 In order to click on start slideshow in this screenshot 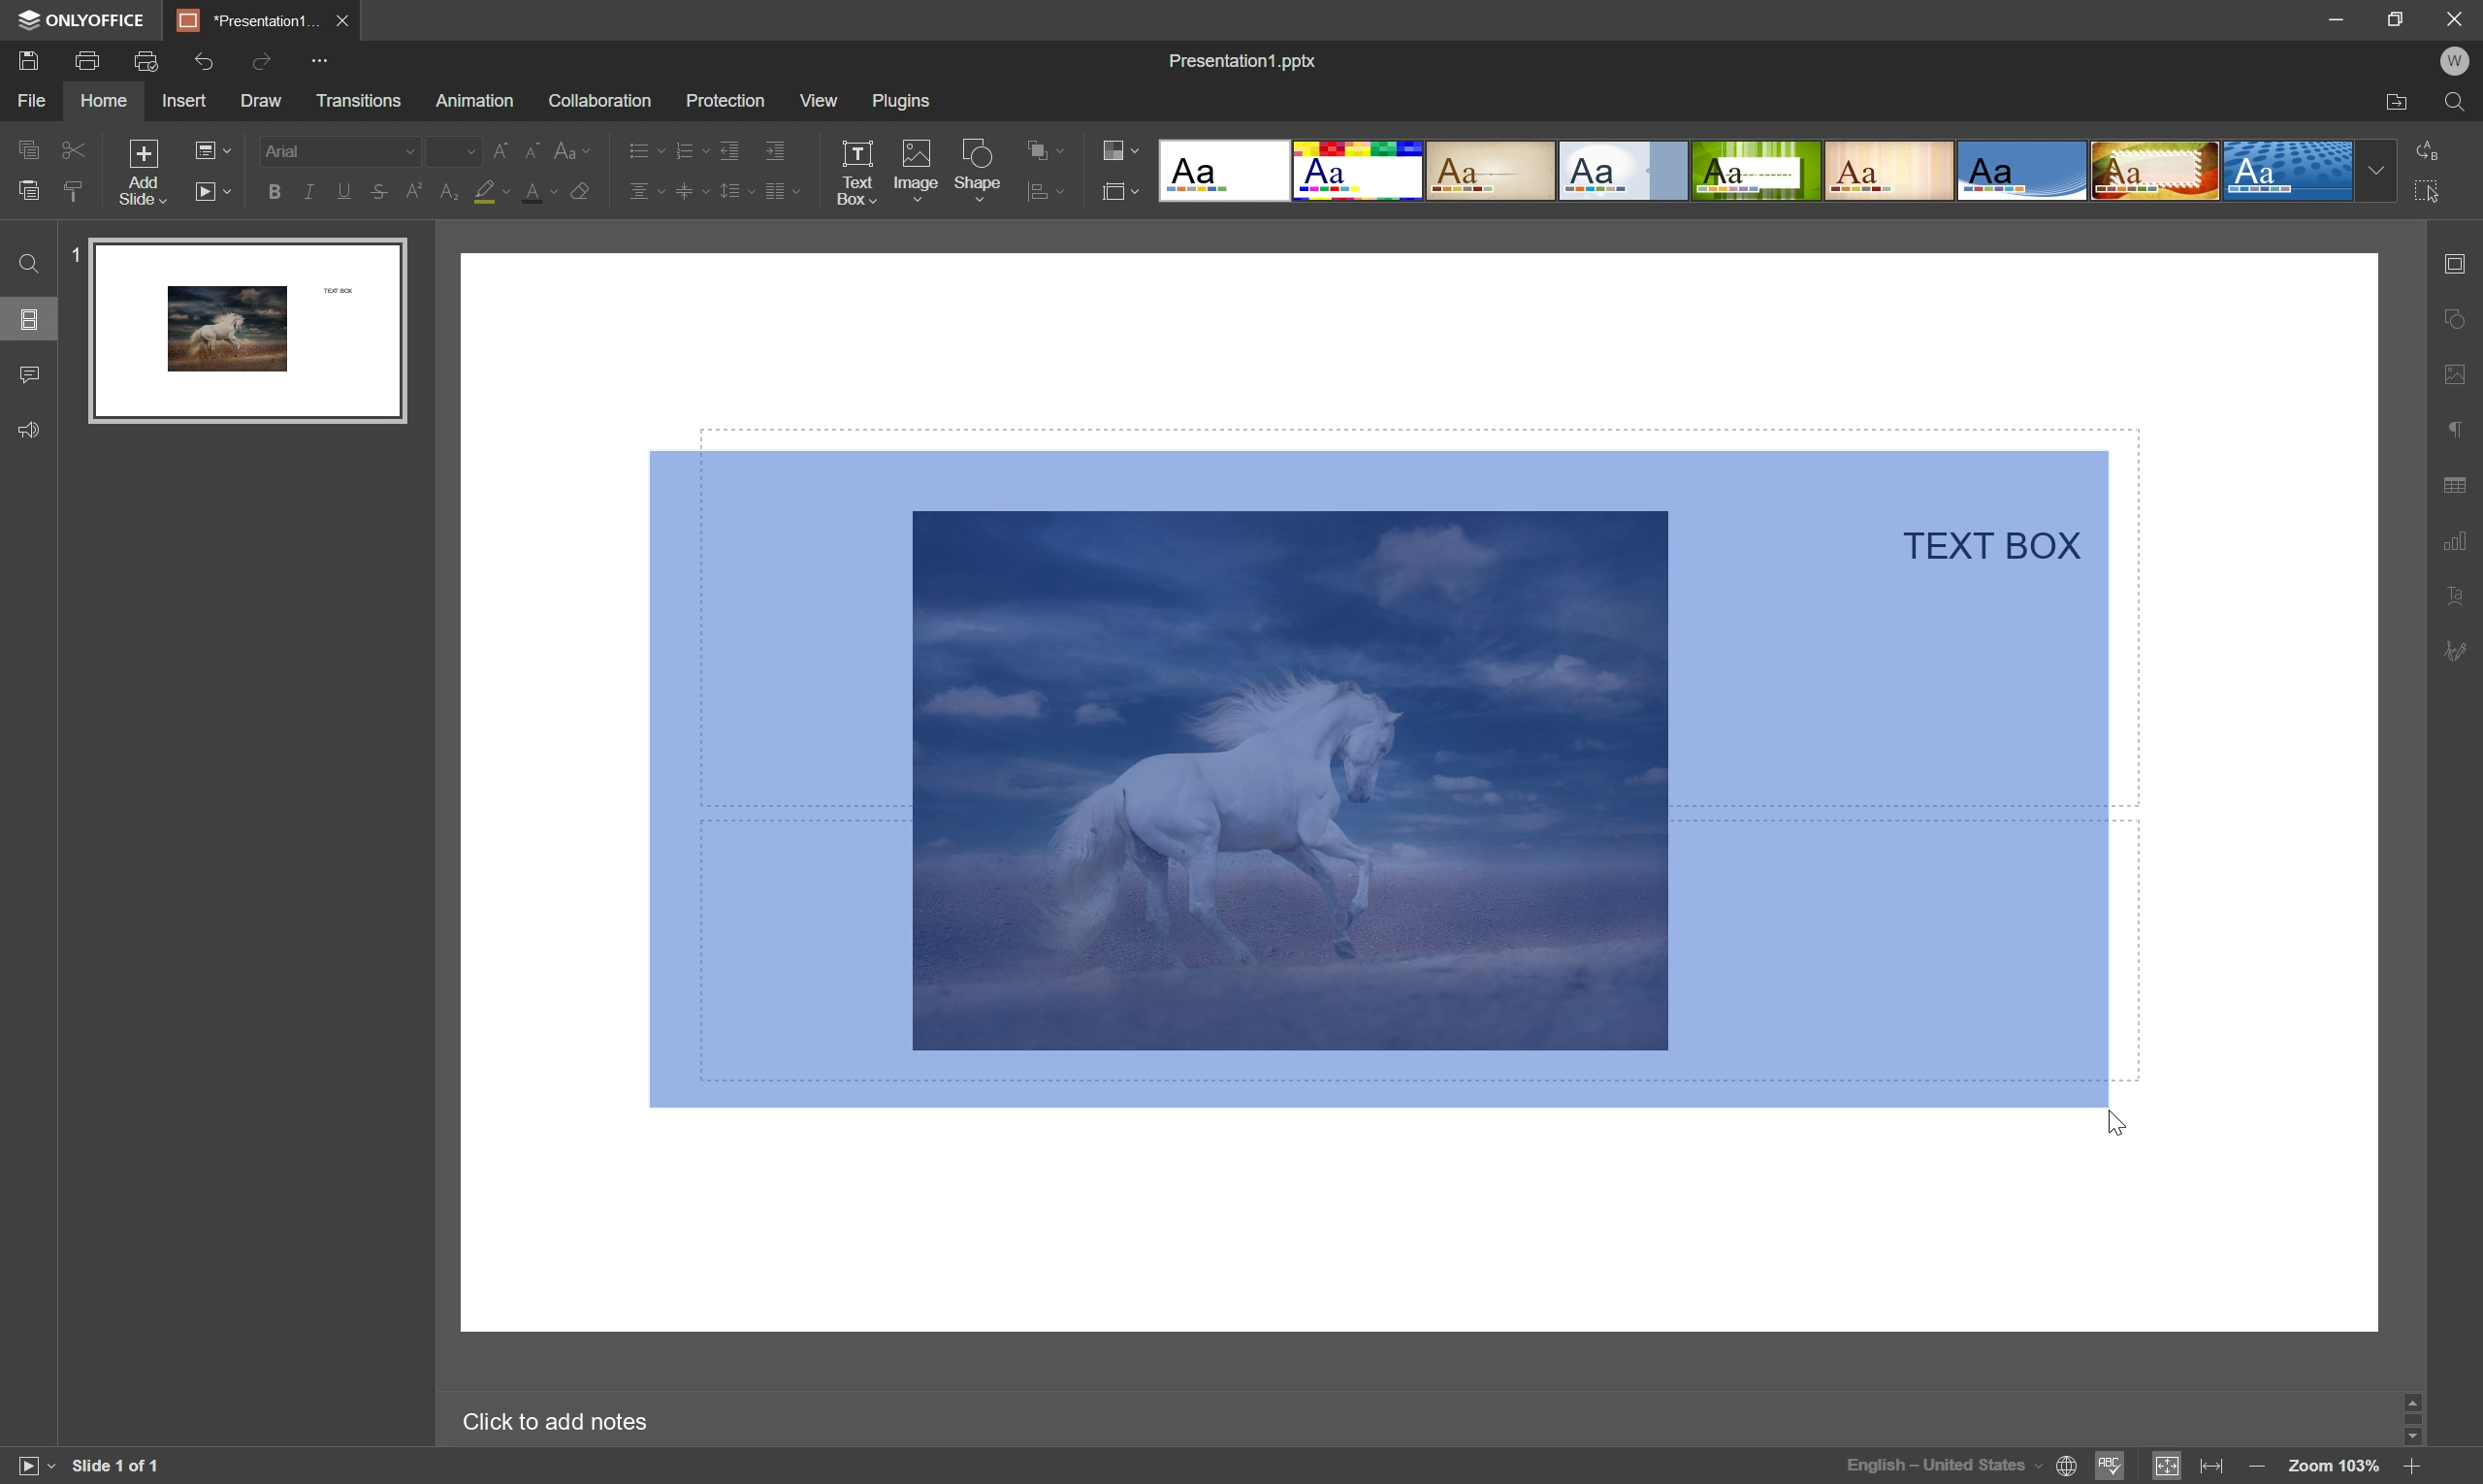, I will do `click(29, 1465)`.